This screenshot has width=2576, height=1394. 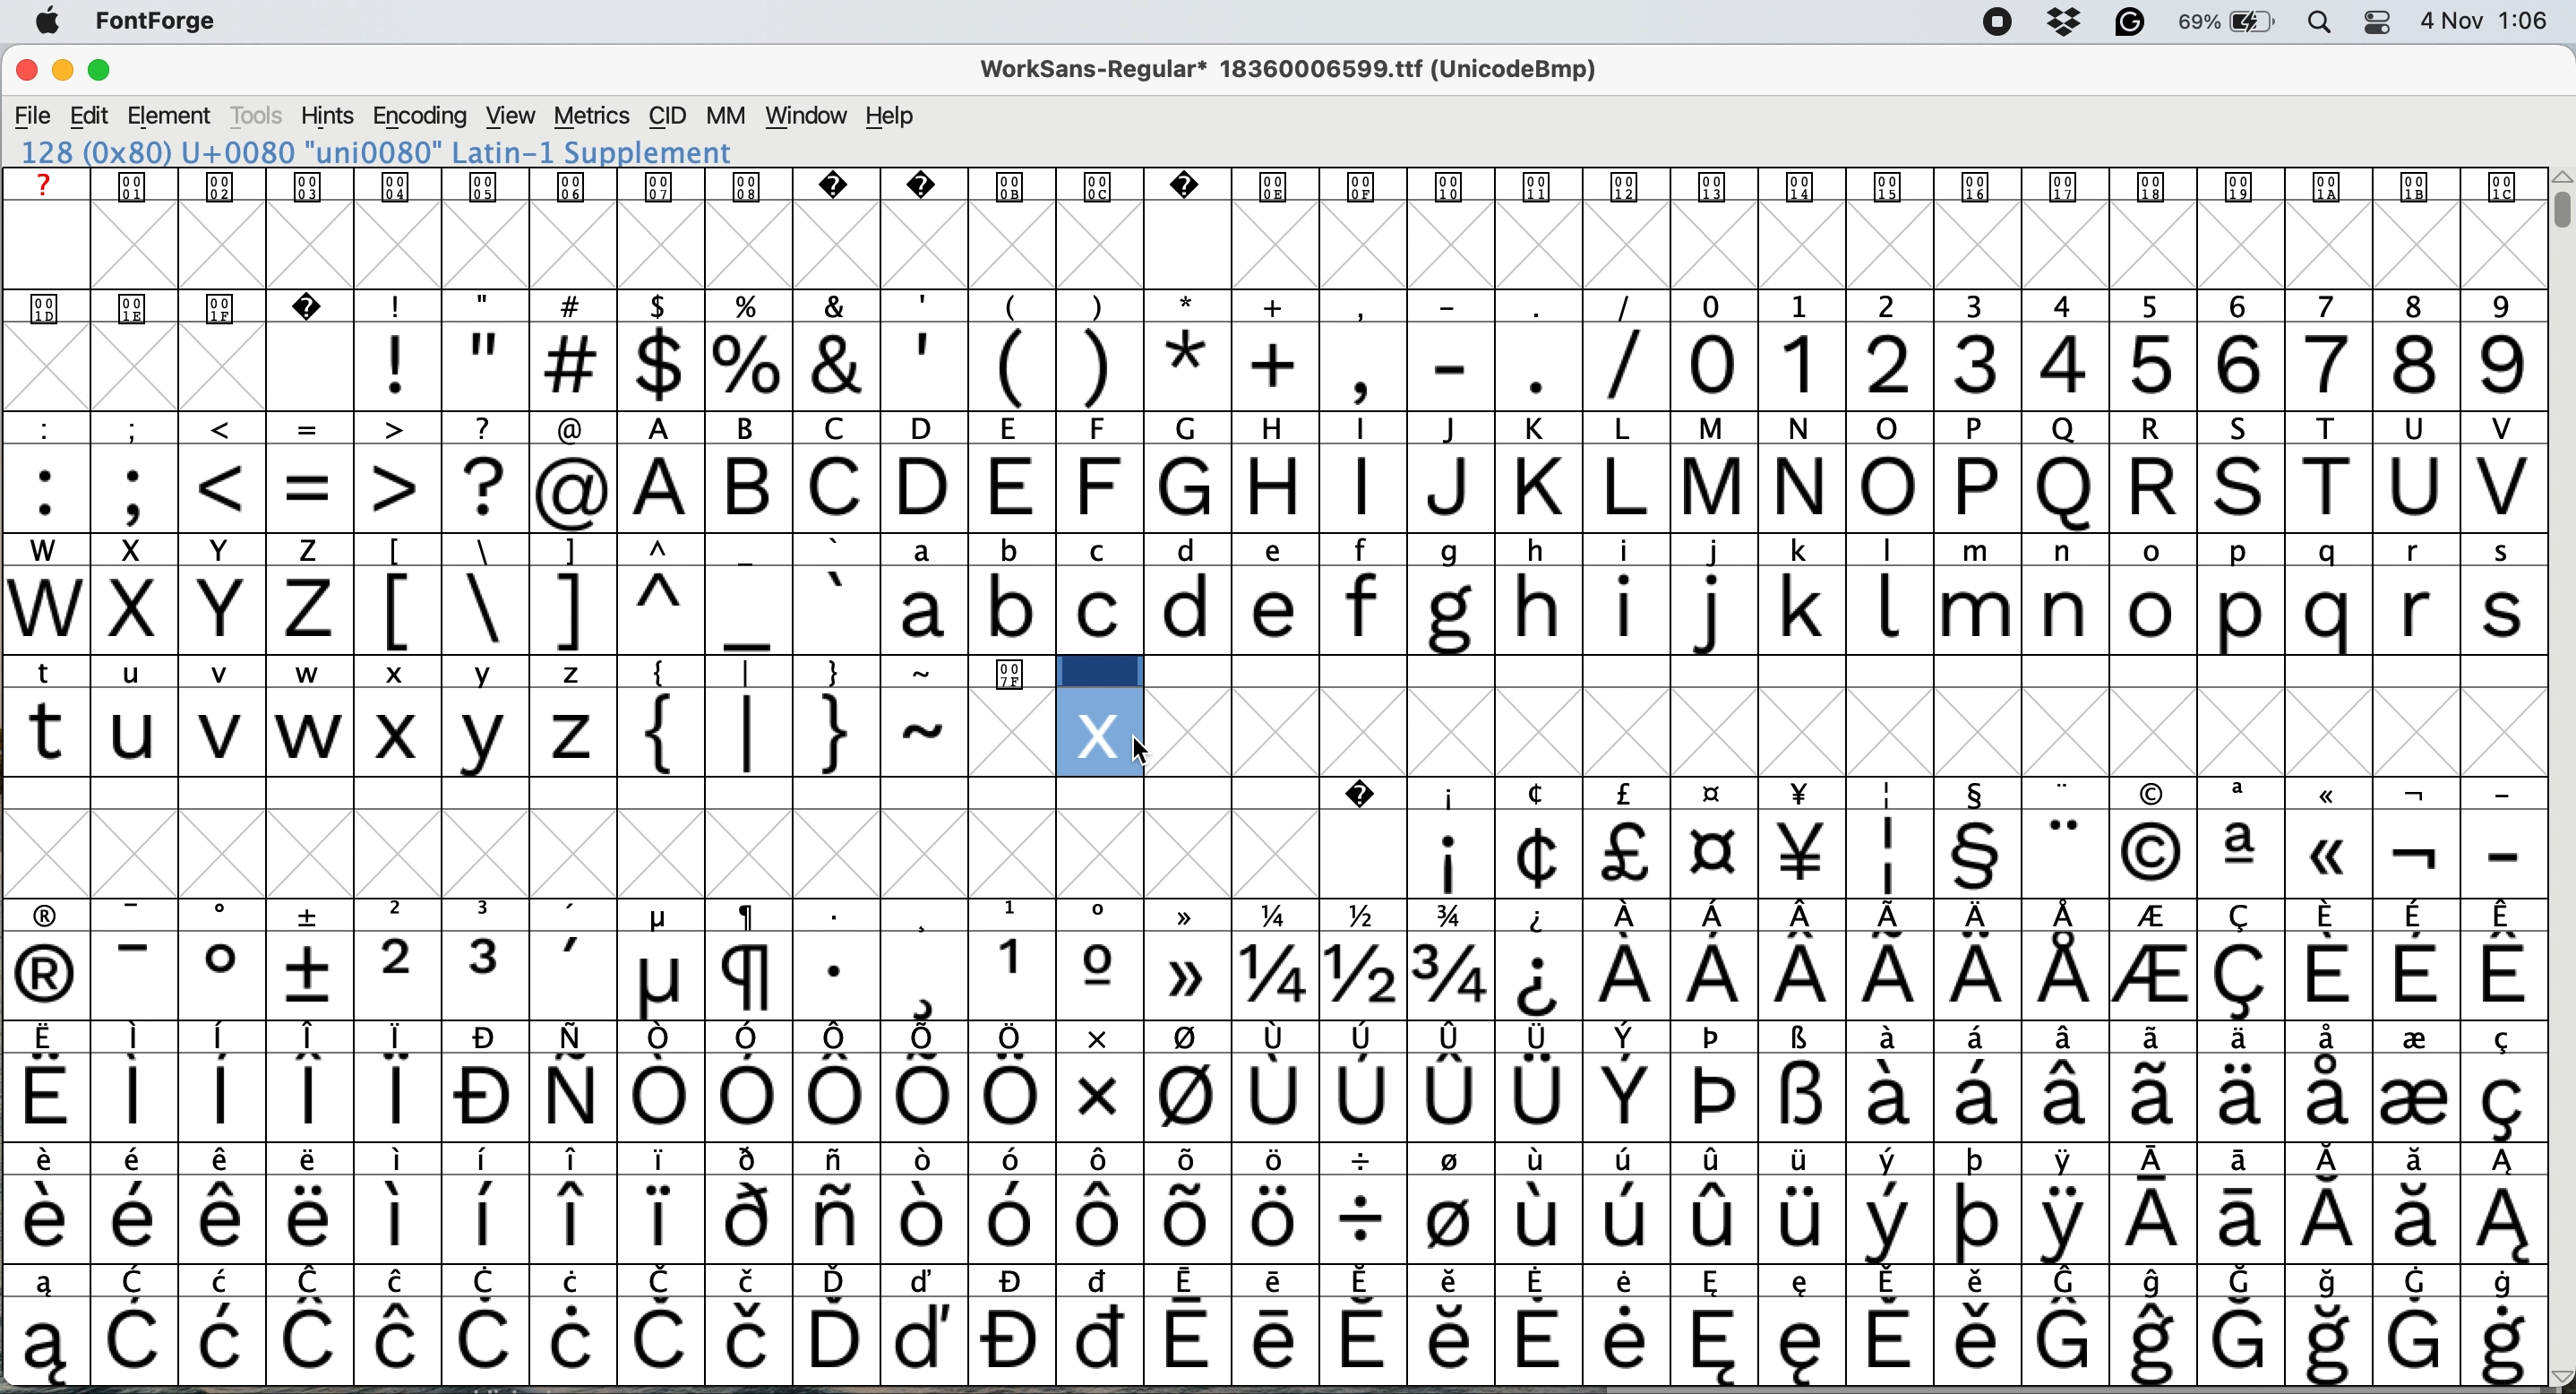 I want to click on close, so click(x=26, y=73).